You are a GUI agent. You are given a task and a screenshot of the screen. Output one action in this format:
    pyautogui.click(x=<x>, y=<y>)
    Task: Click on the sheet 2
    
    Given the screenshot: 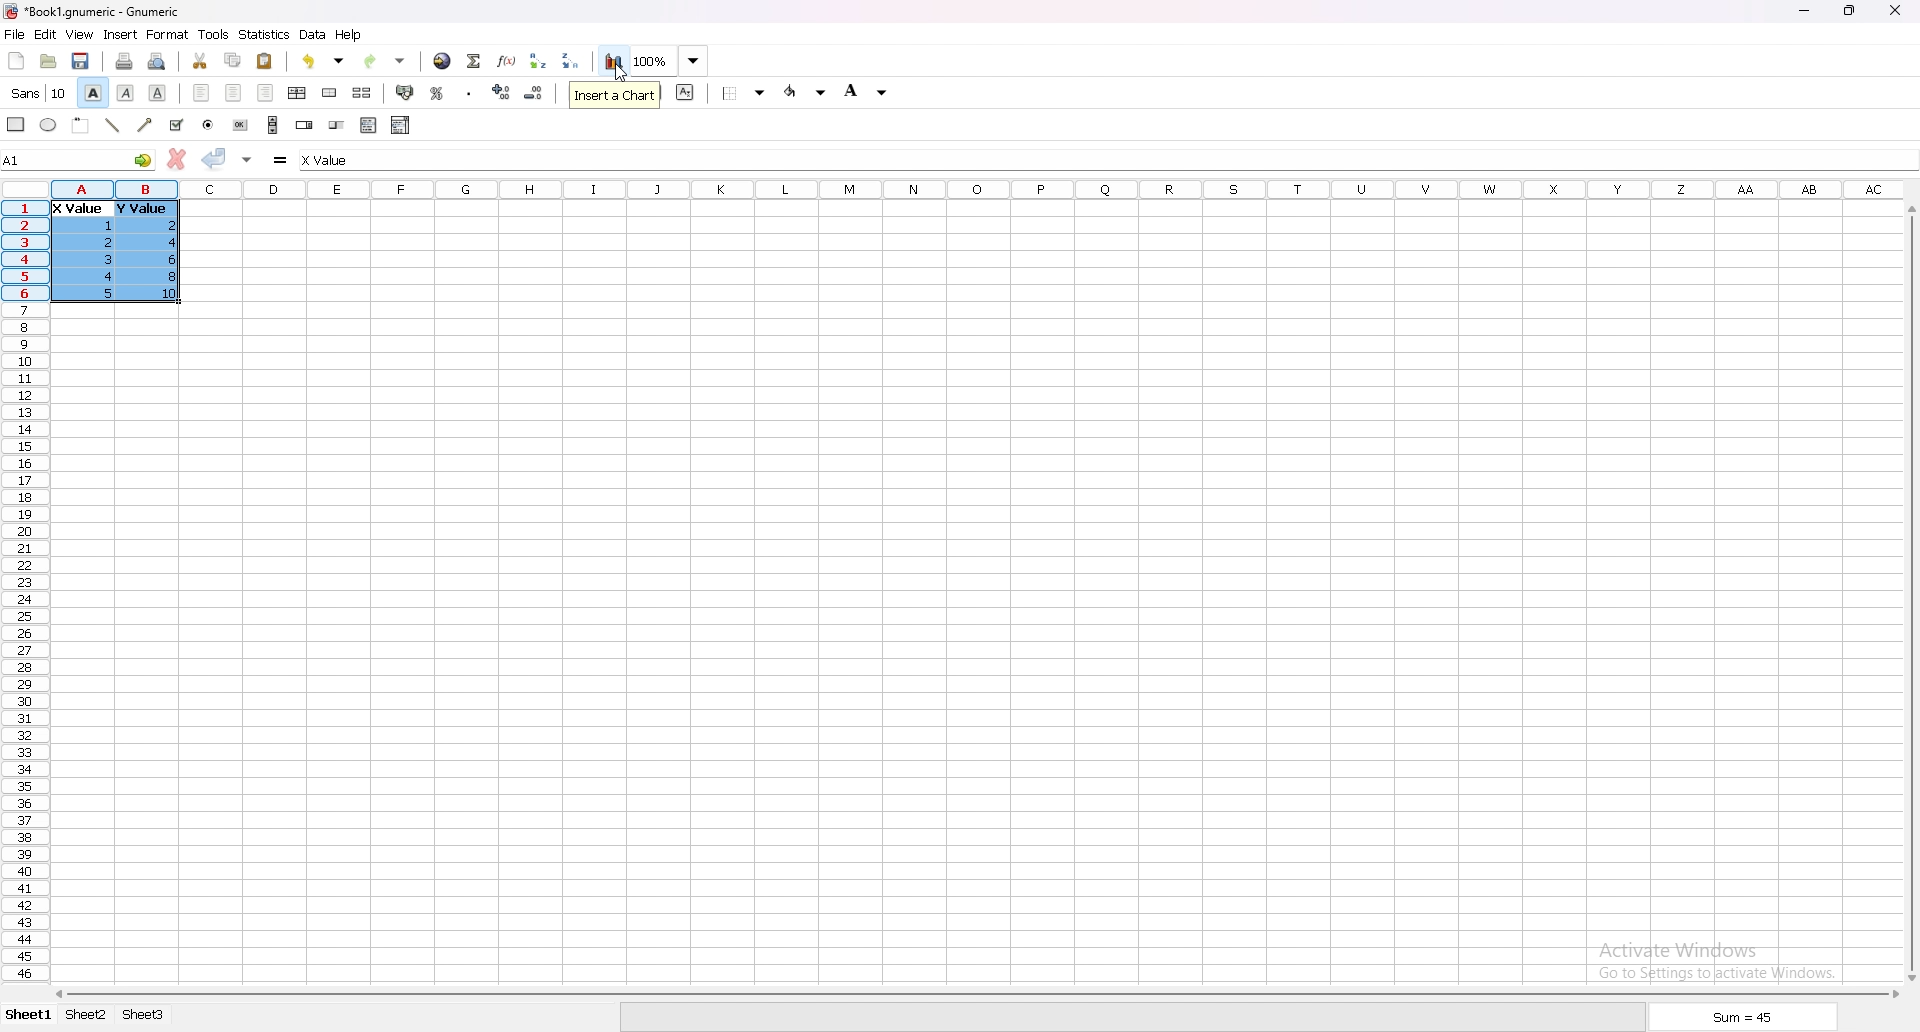 What is the action you would take?
    pyautogui.click(x=87, y=1016)
    